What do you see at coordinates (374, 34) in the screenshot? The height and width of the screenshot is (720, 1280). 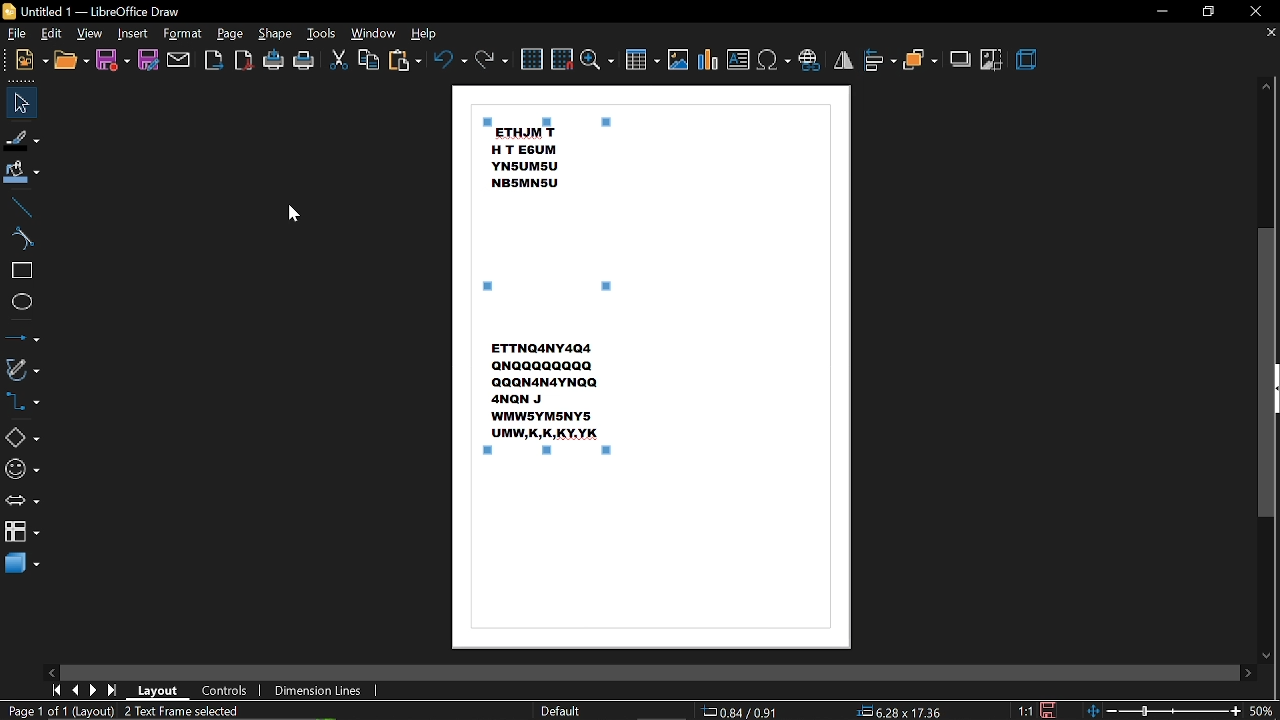 I see `window` at bounding box center [374, 34].